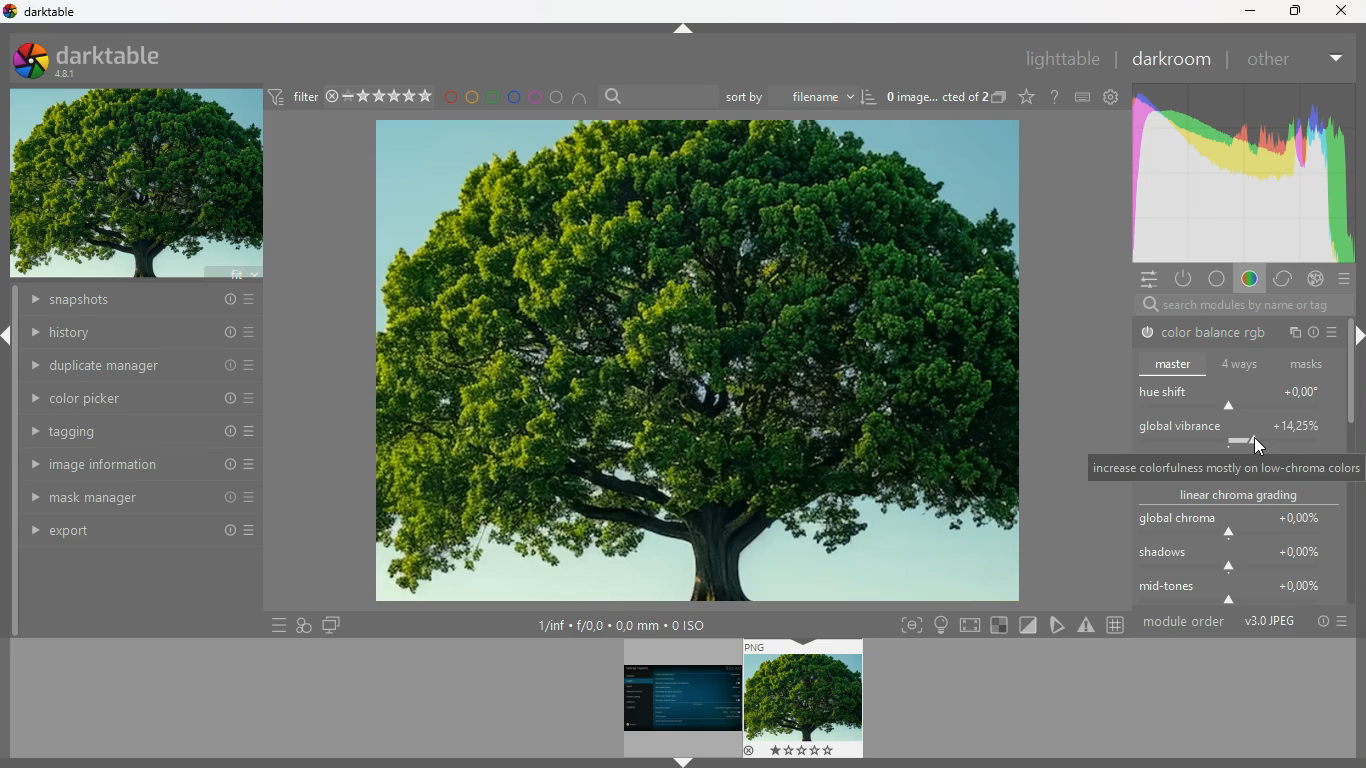 This screenshot has width=1366, height=768. What do you see at coordinates (1281, 280) in the screenshot?
I see `change` at bounding box center [1281, 280].